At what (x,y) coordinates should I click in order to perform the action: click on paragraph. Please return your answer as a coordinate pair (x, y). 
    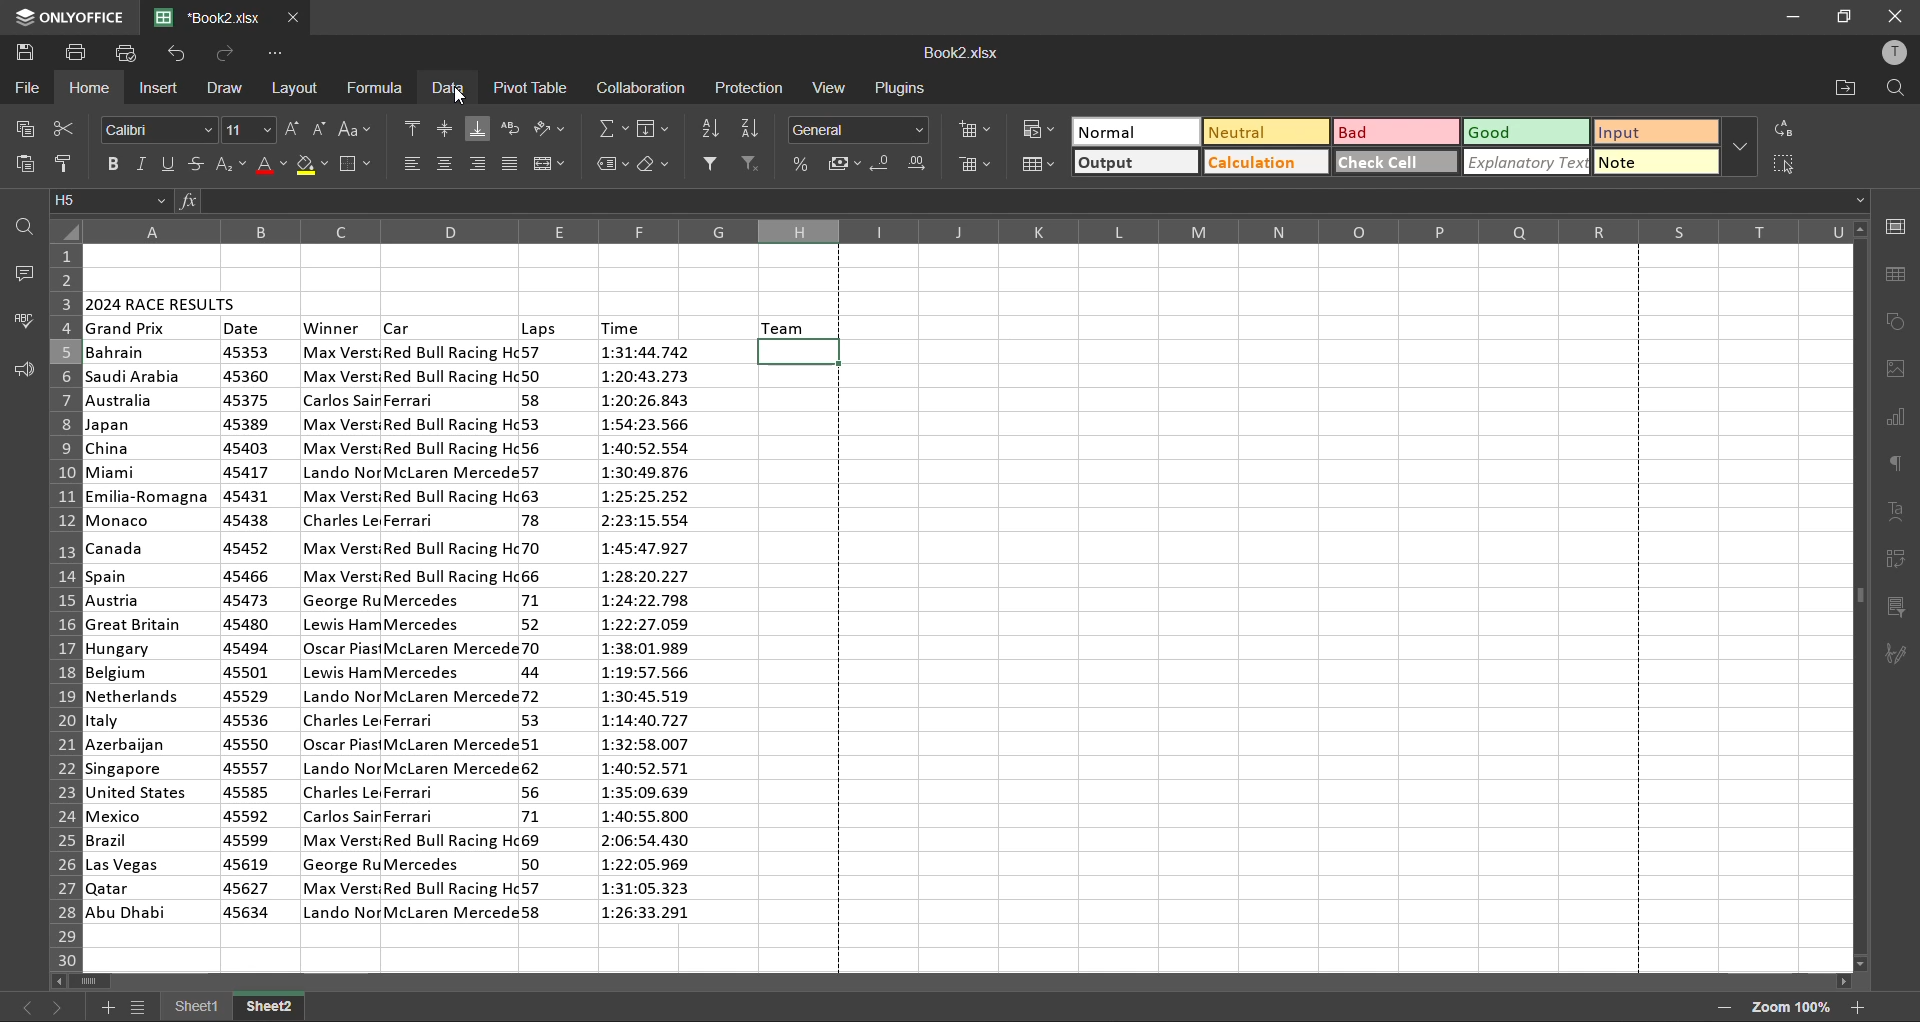
    Looking at the image, I should click on (1901, 462).